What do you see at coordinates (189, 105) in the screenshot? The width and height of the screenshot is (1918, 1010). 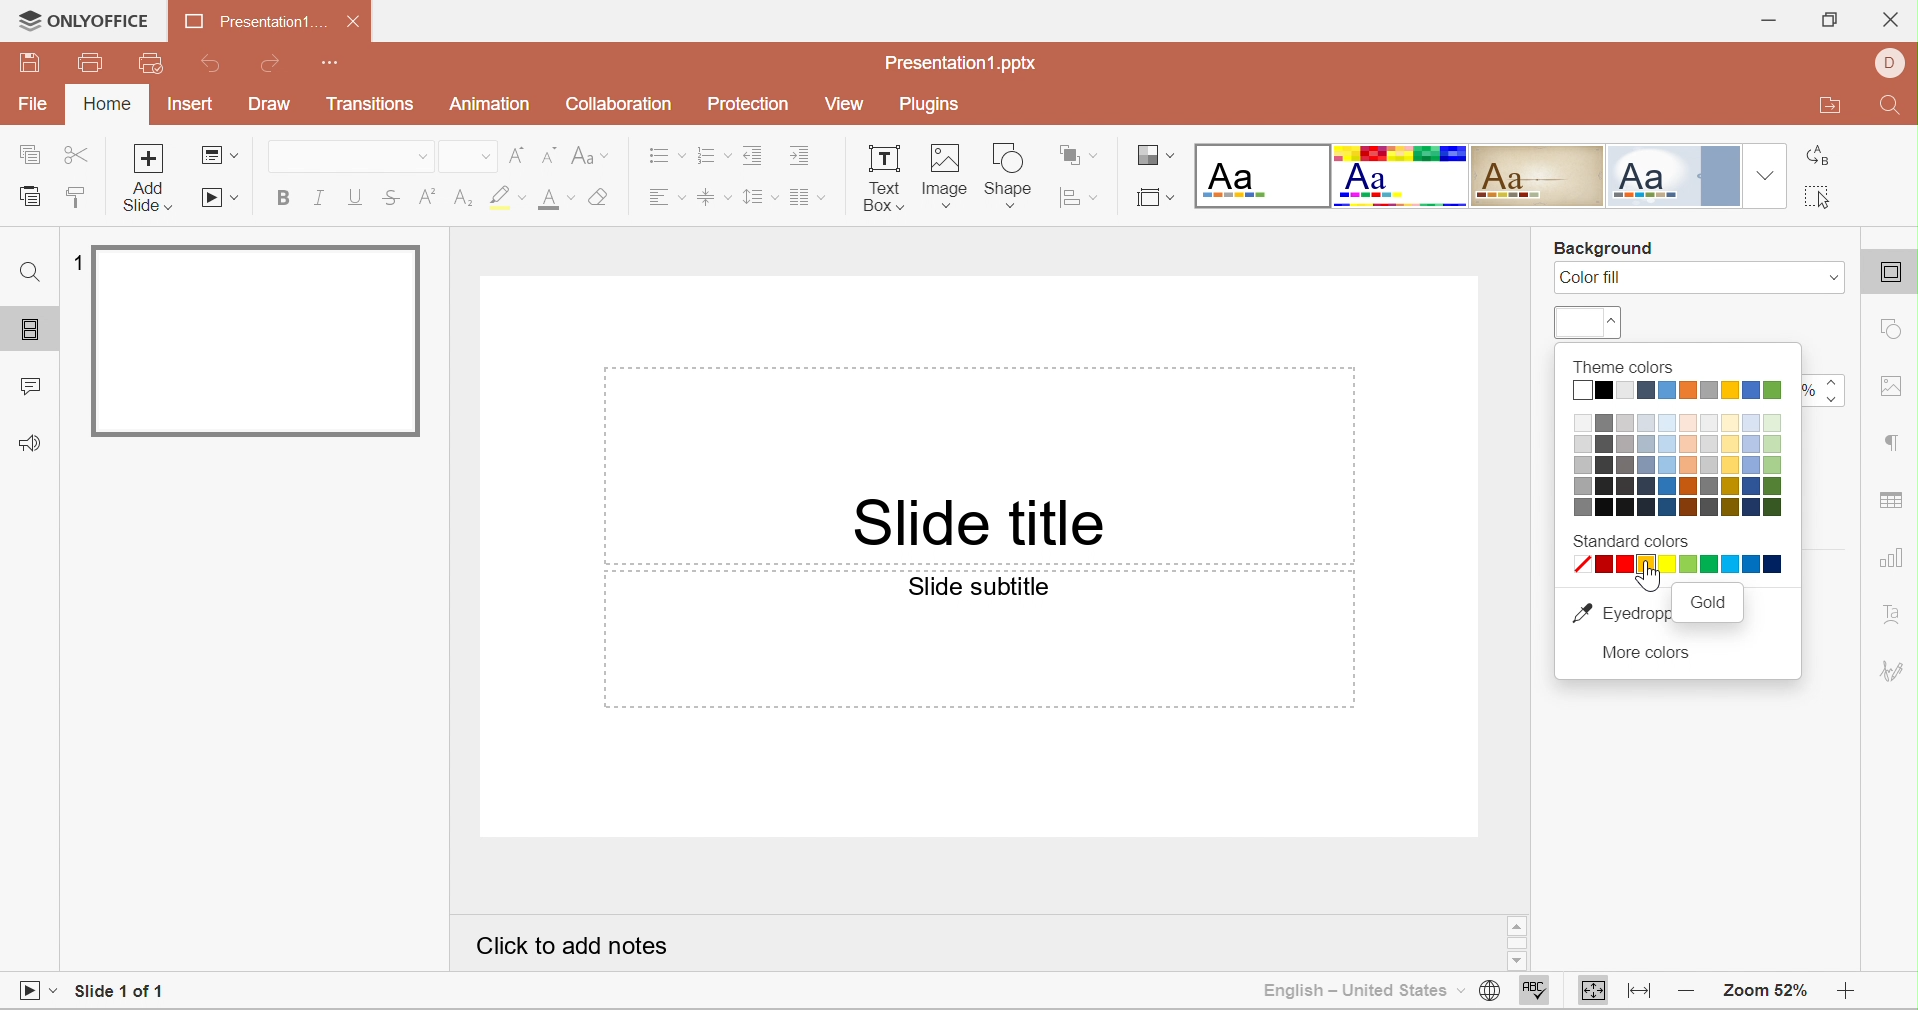 I see `Insert` at bounding box center [189, 105].